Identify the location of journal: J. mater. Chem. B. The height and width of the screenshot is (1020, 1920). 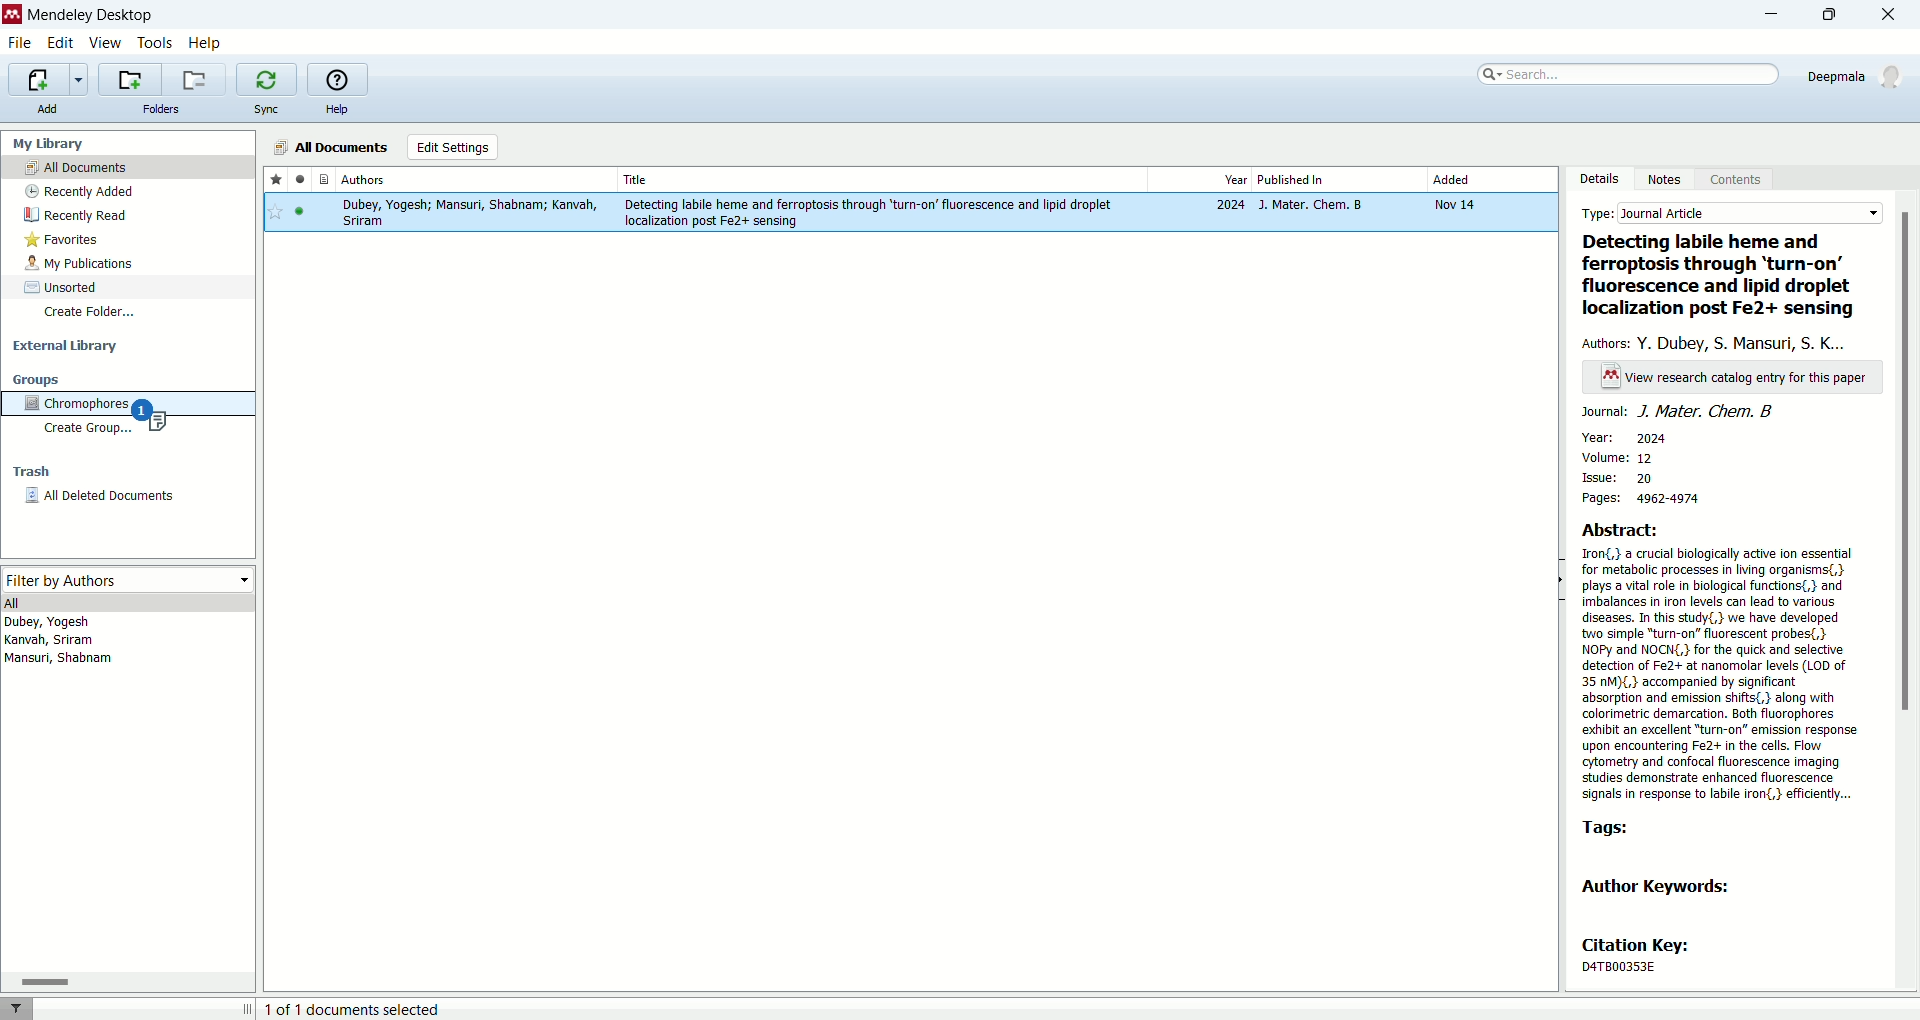
(1679, 412).